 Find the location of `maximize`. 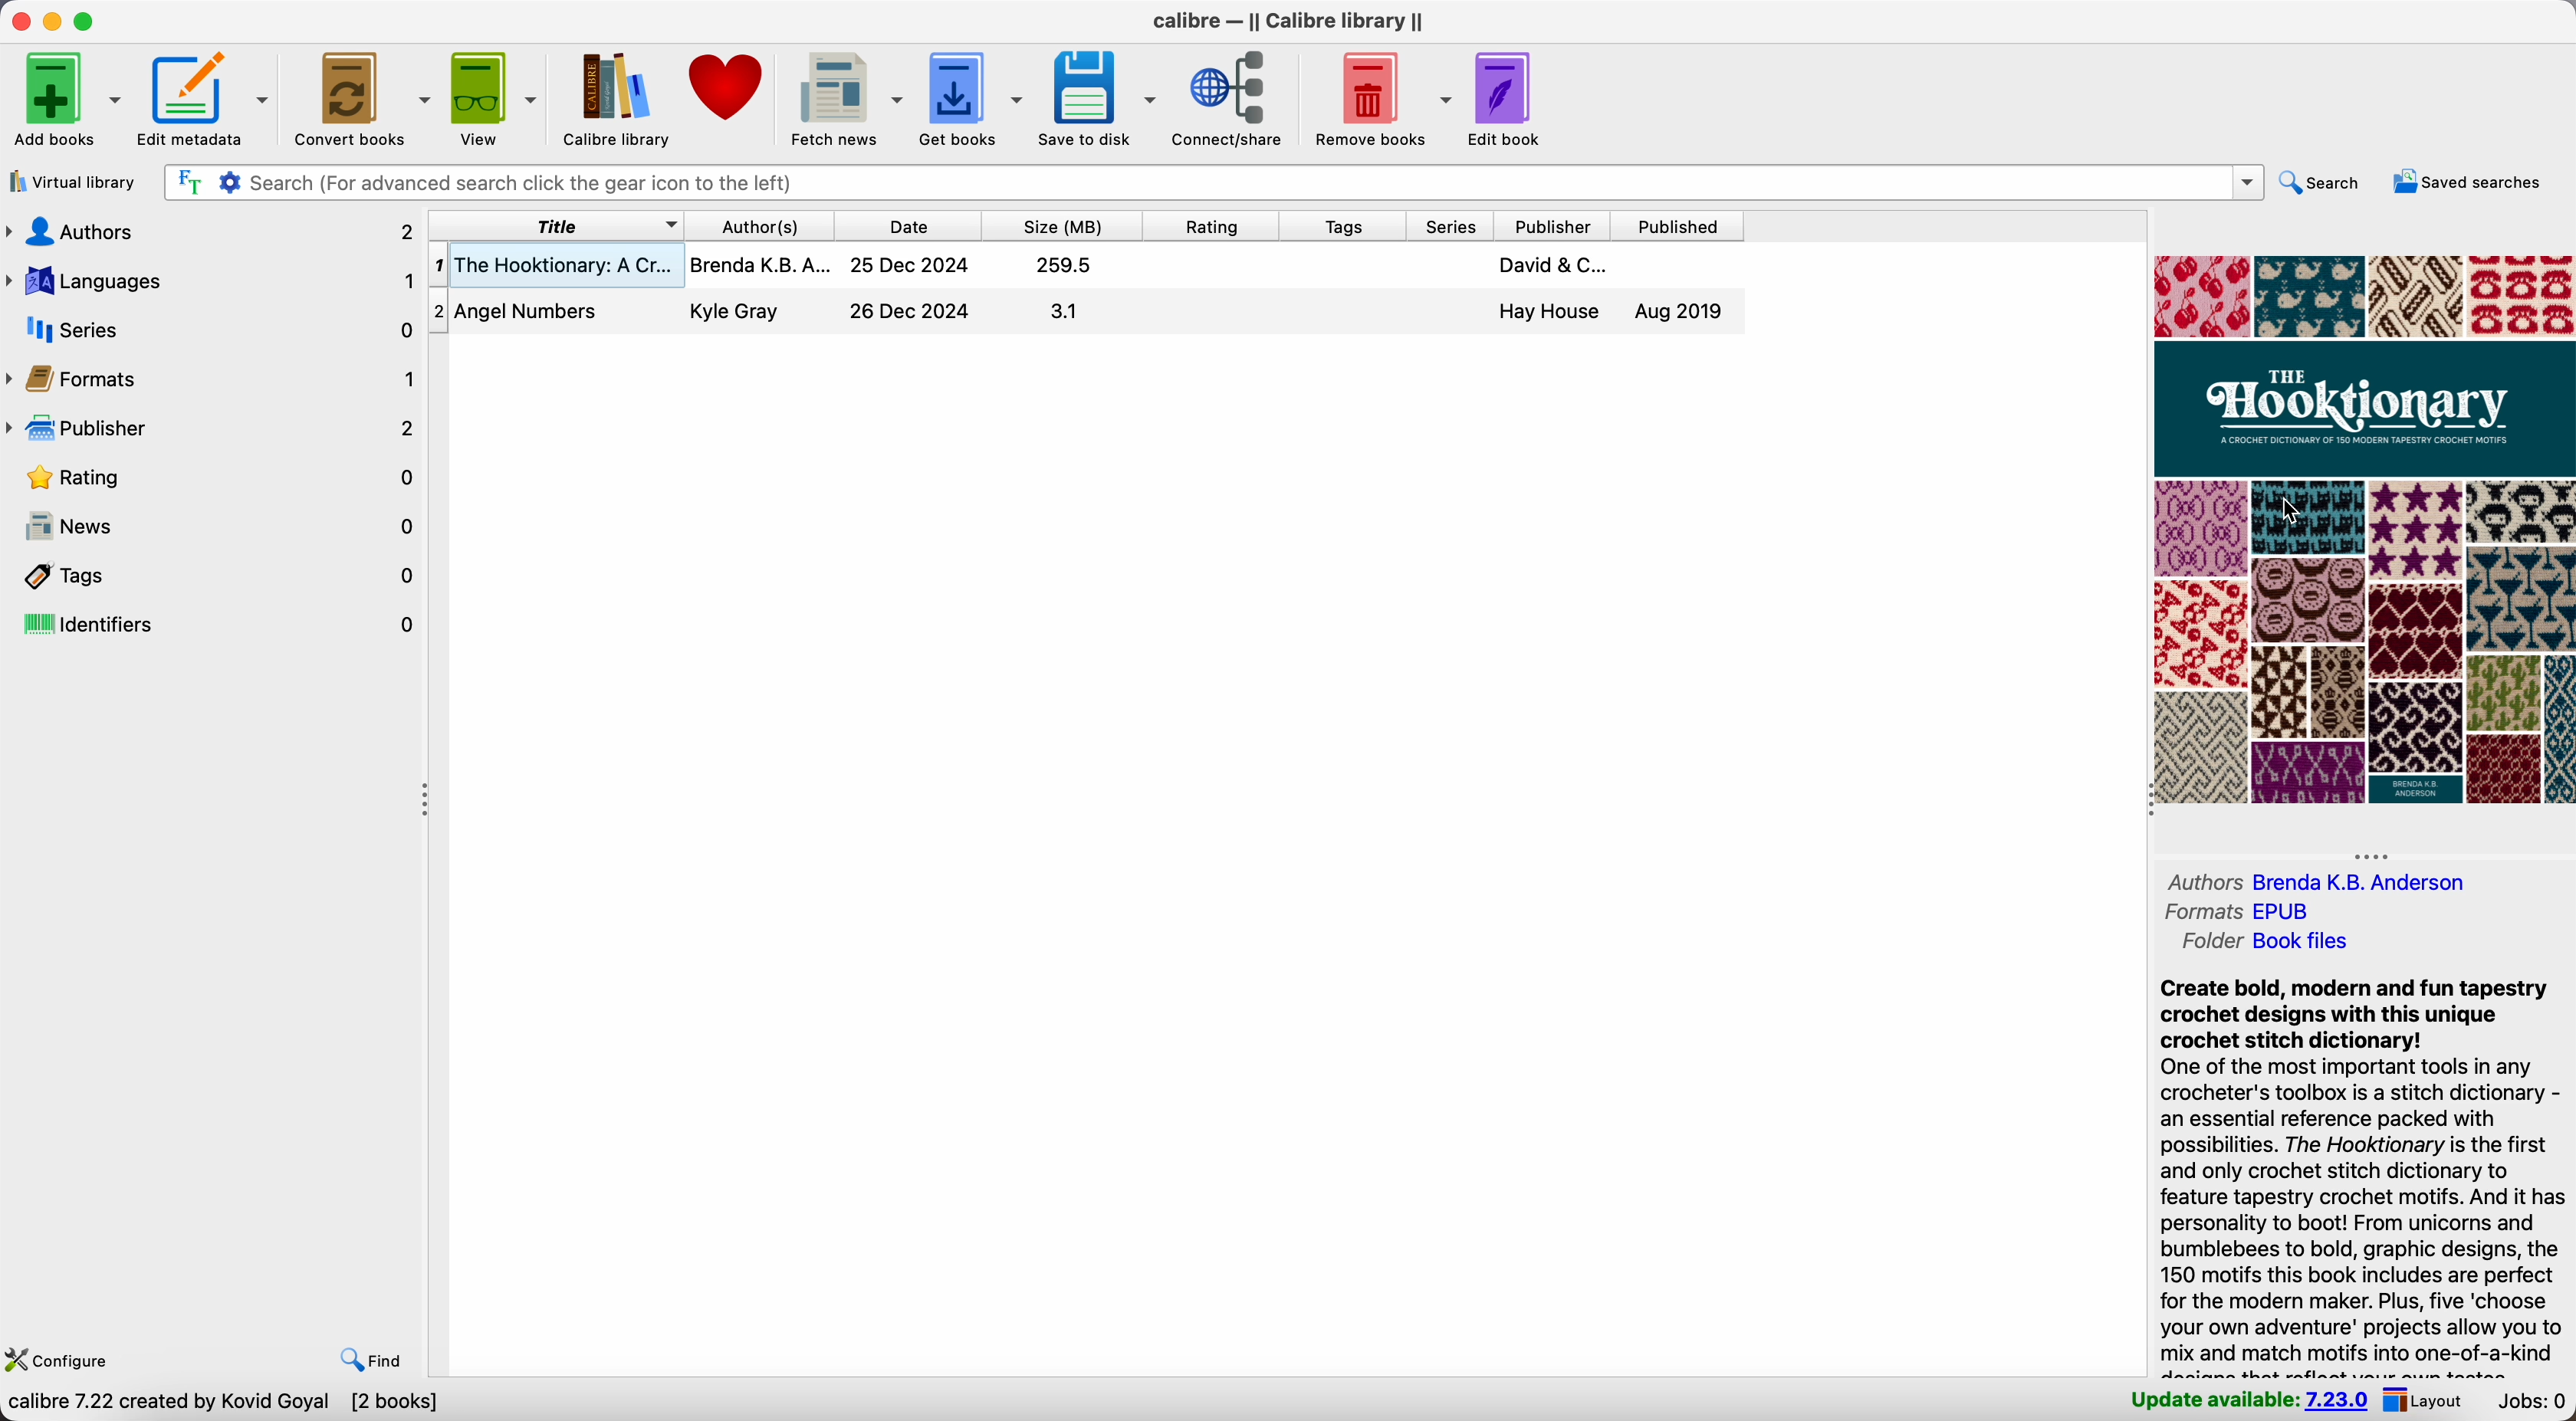

maximize is located at coordinates (86, 23).